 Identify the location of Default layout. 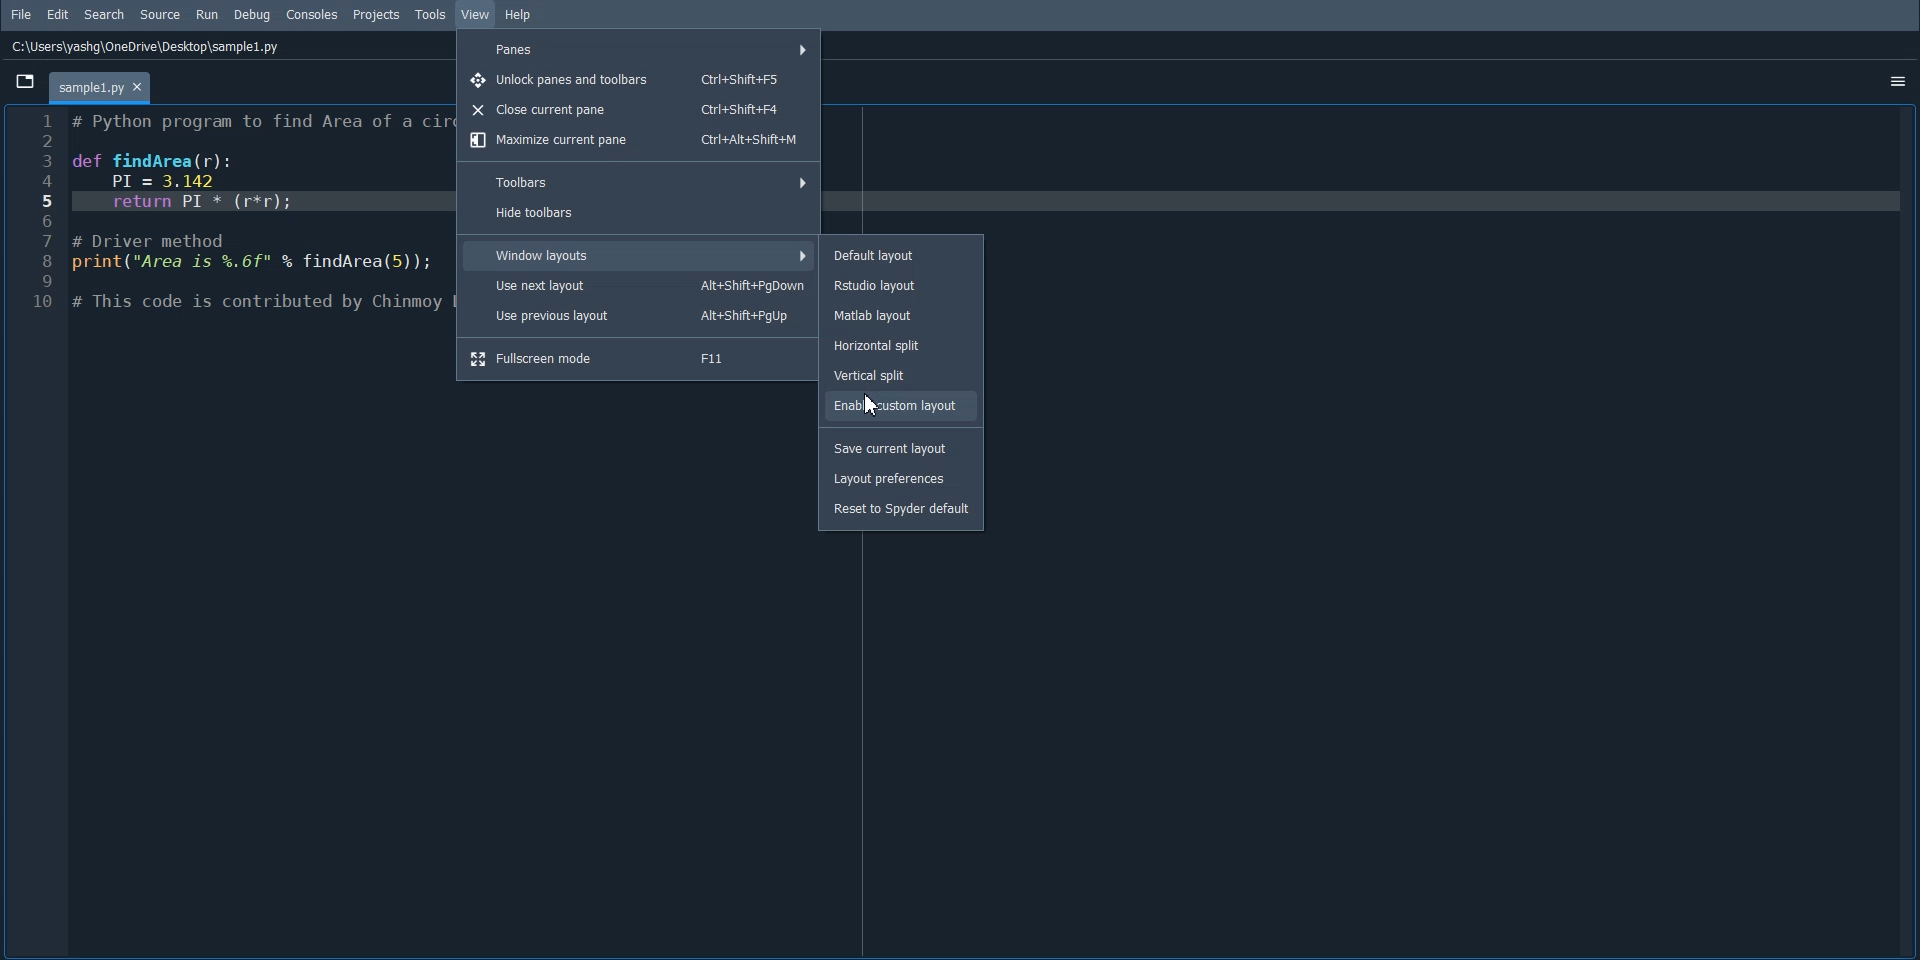
(901, 255).